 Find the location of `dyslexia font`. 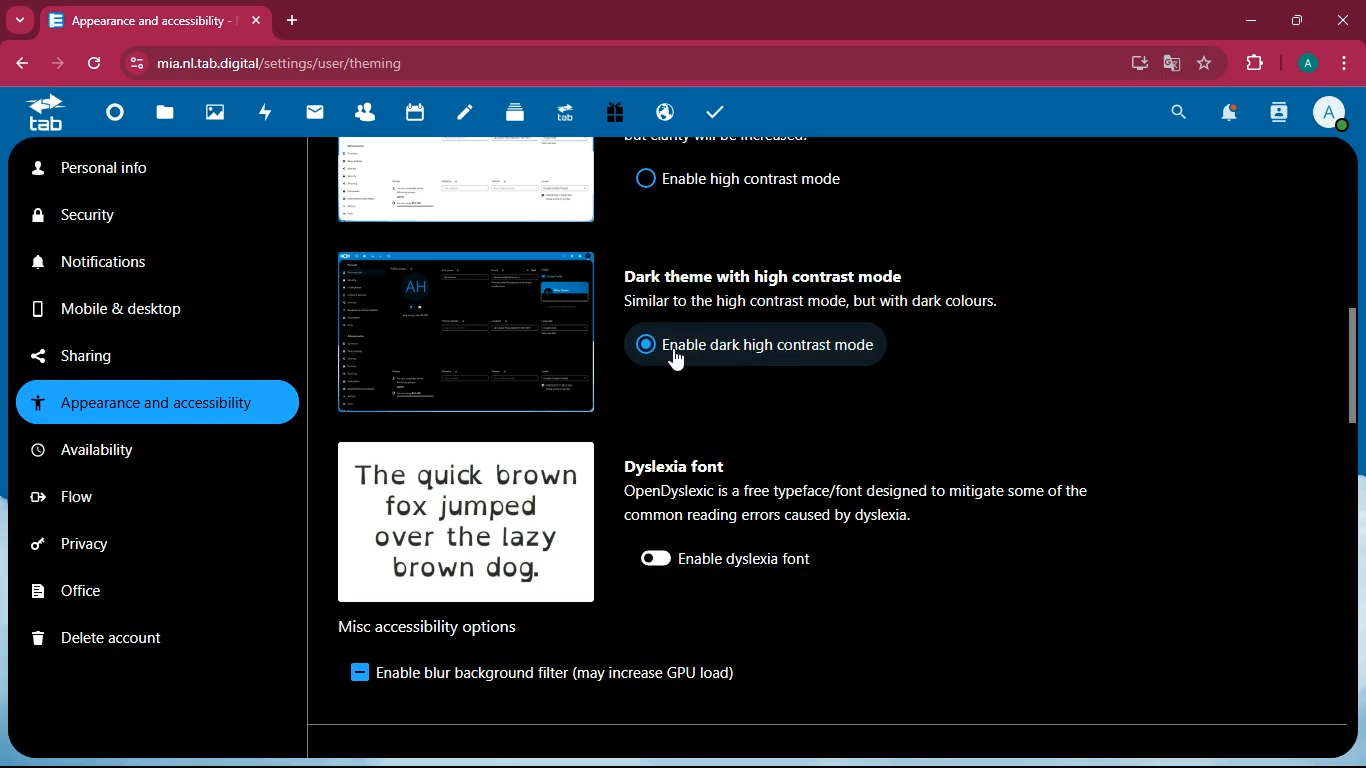

dyslexia font is located at coordinates (674, 467).